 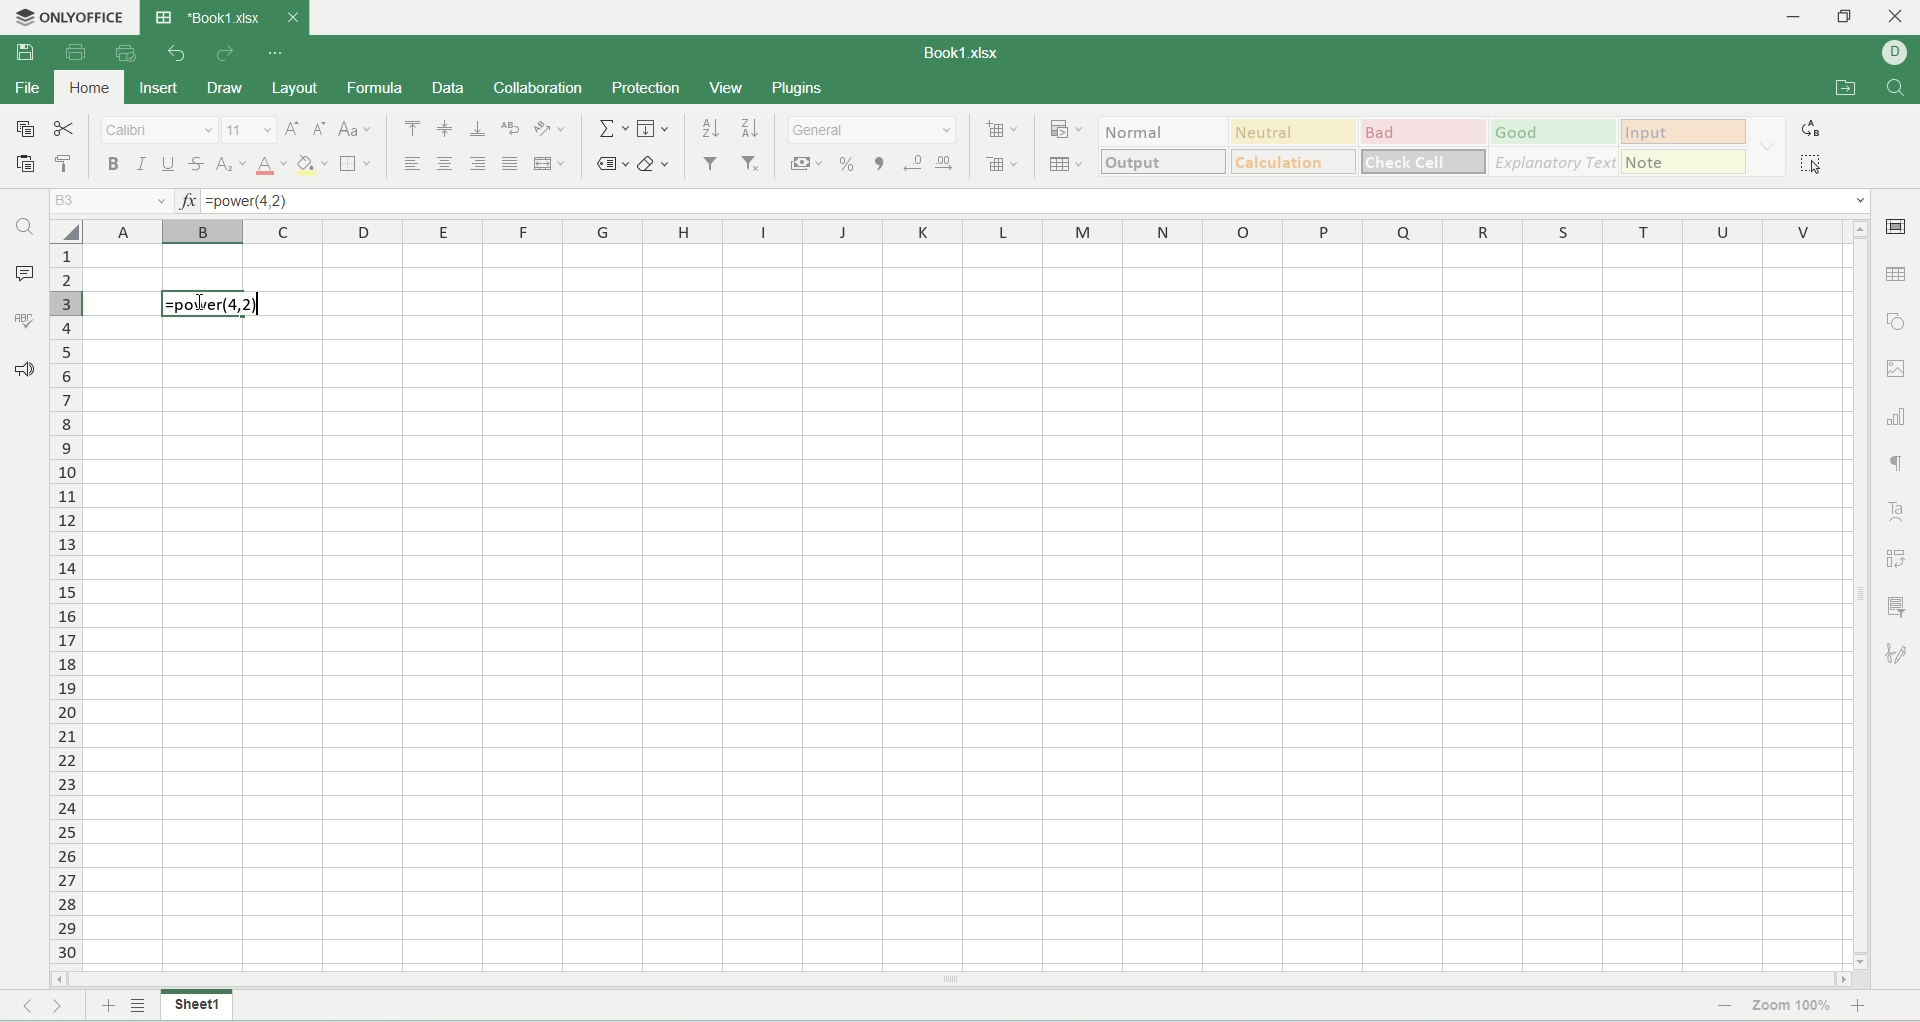 I want to click on zoom bar, so click(x=1746, y=1007).